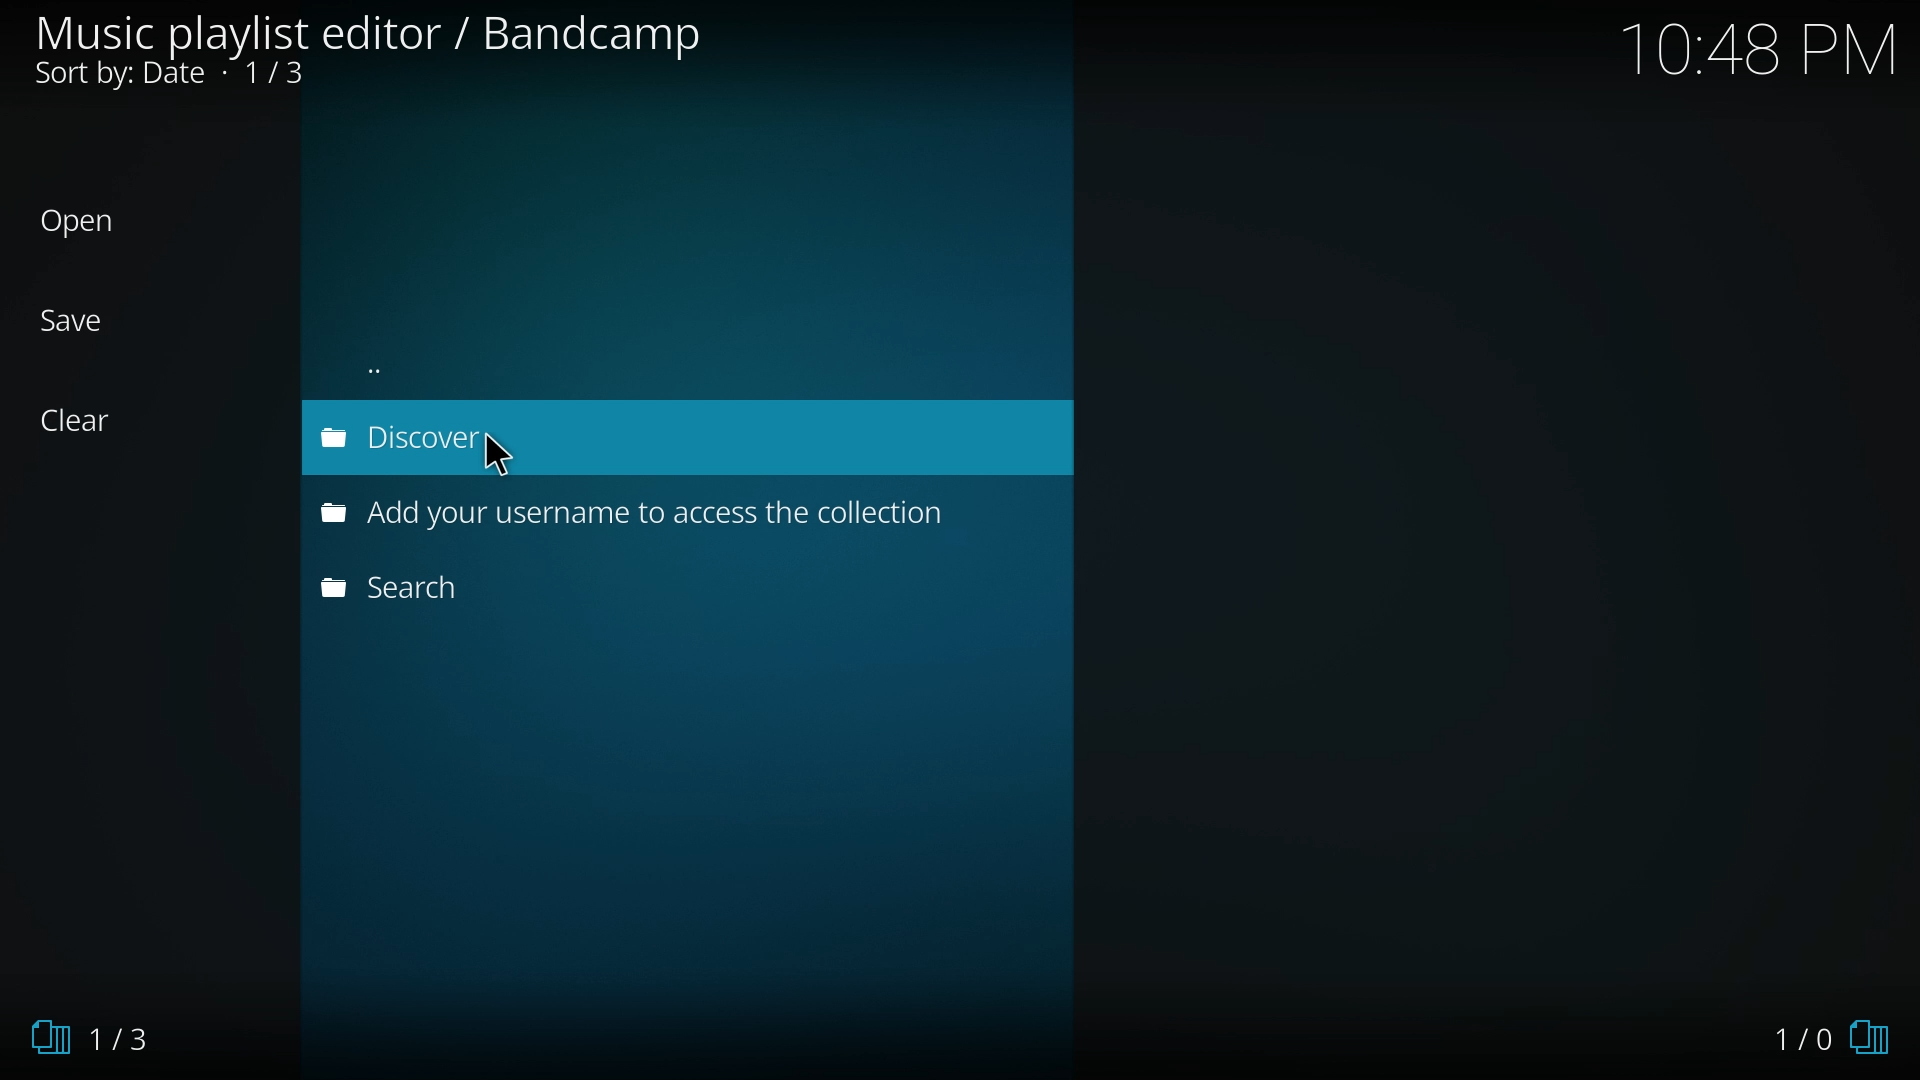 This screenshot has height=1080, width=1920. What do you see at coordinates (430, 367) in the screenshot?
I see `back` at bounding box center [430, 367].